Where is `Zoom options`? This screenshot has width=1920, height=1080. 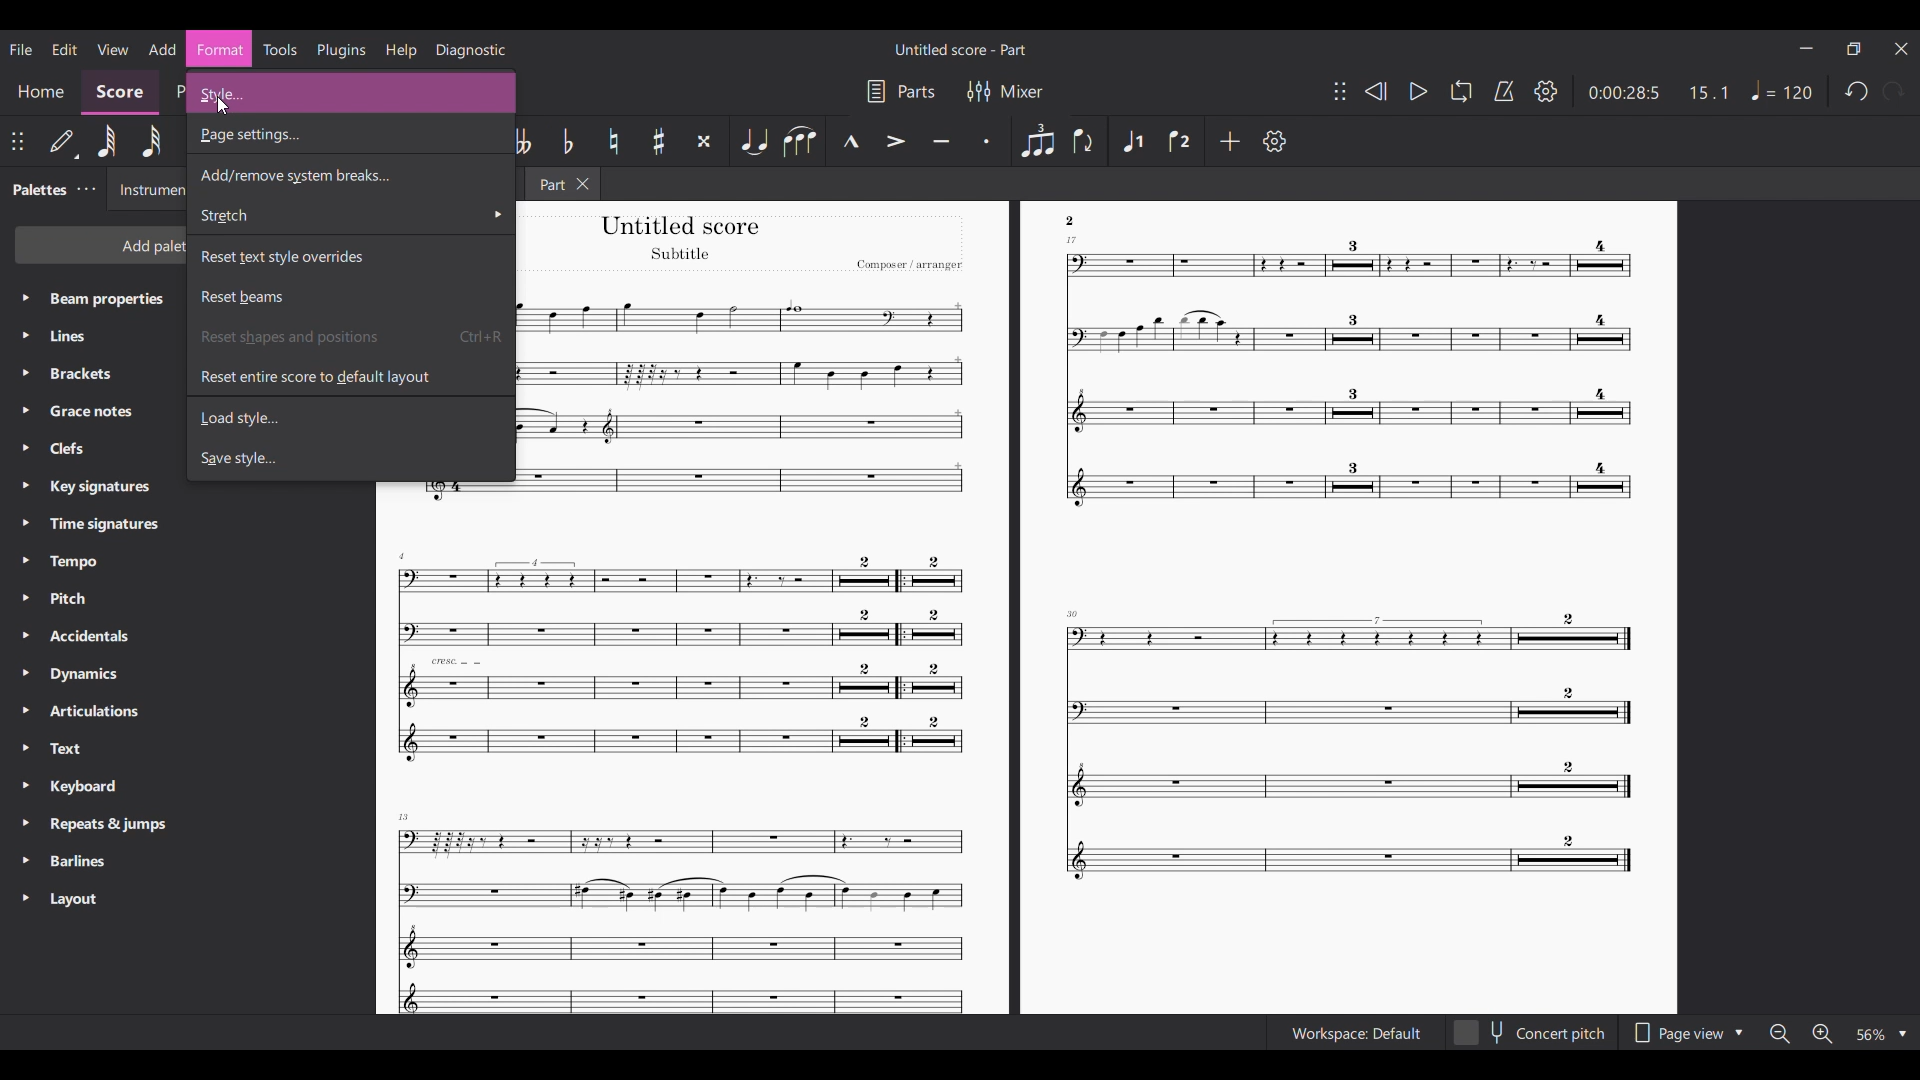 Zoom options is located at coordinates (1882, 1034).